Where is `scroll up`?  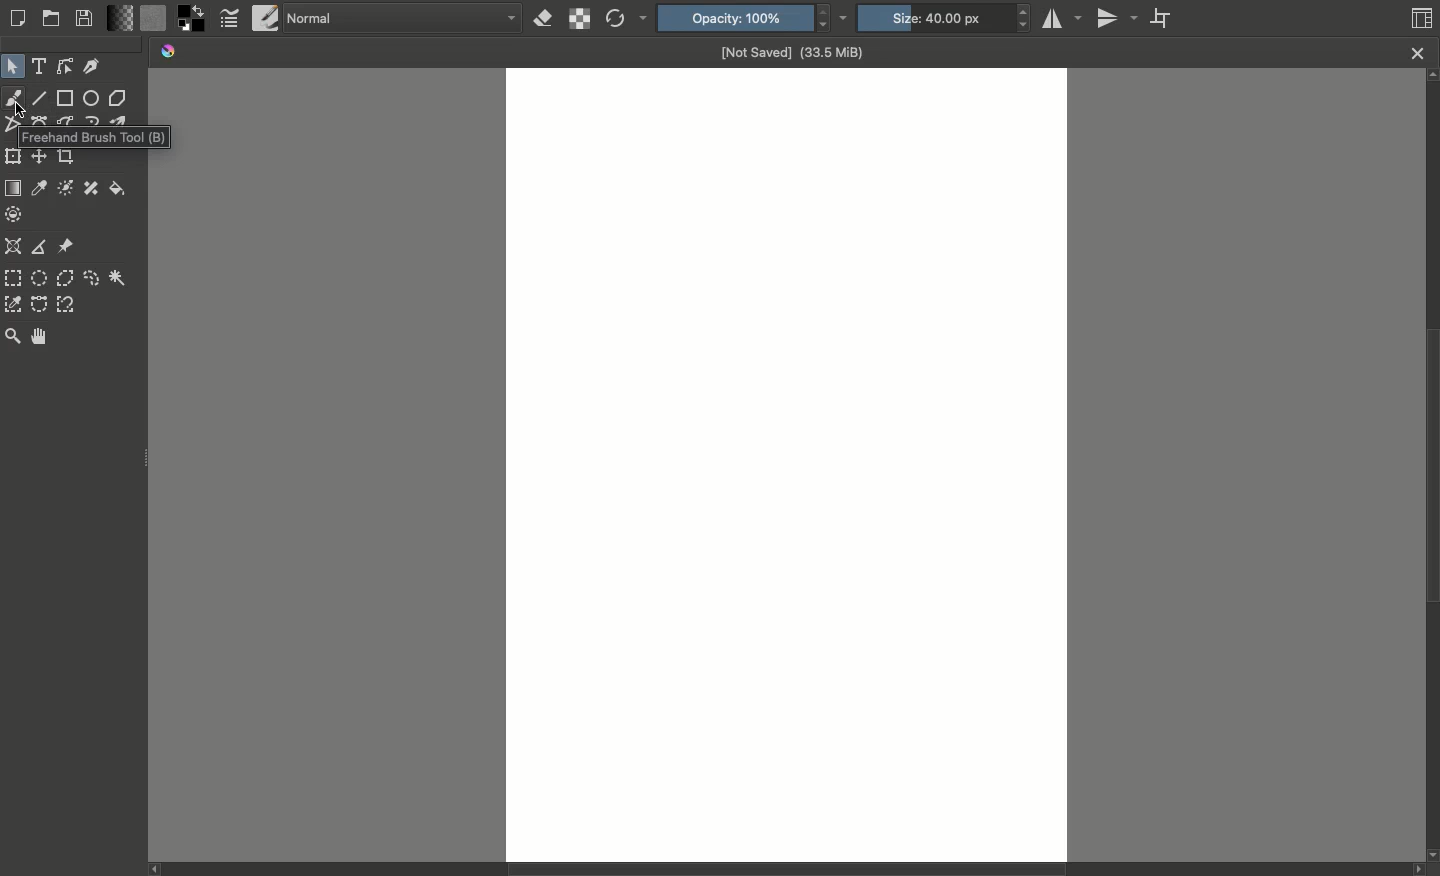
scroll up is located at coordinates (1431, 78).